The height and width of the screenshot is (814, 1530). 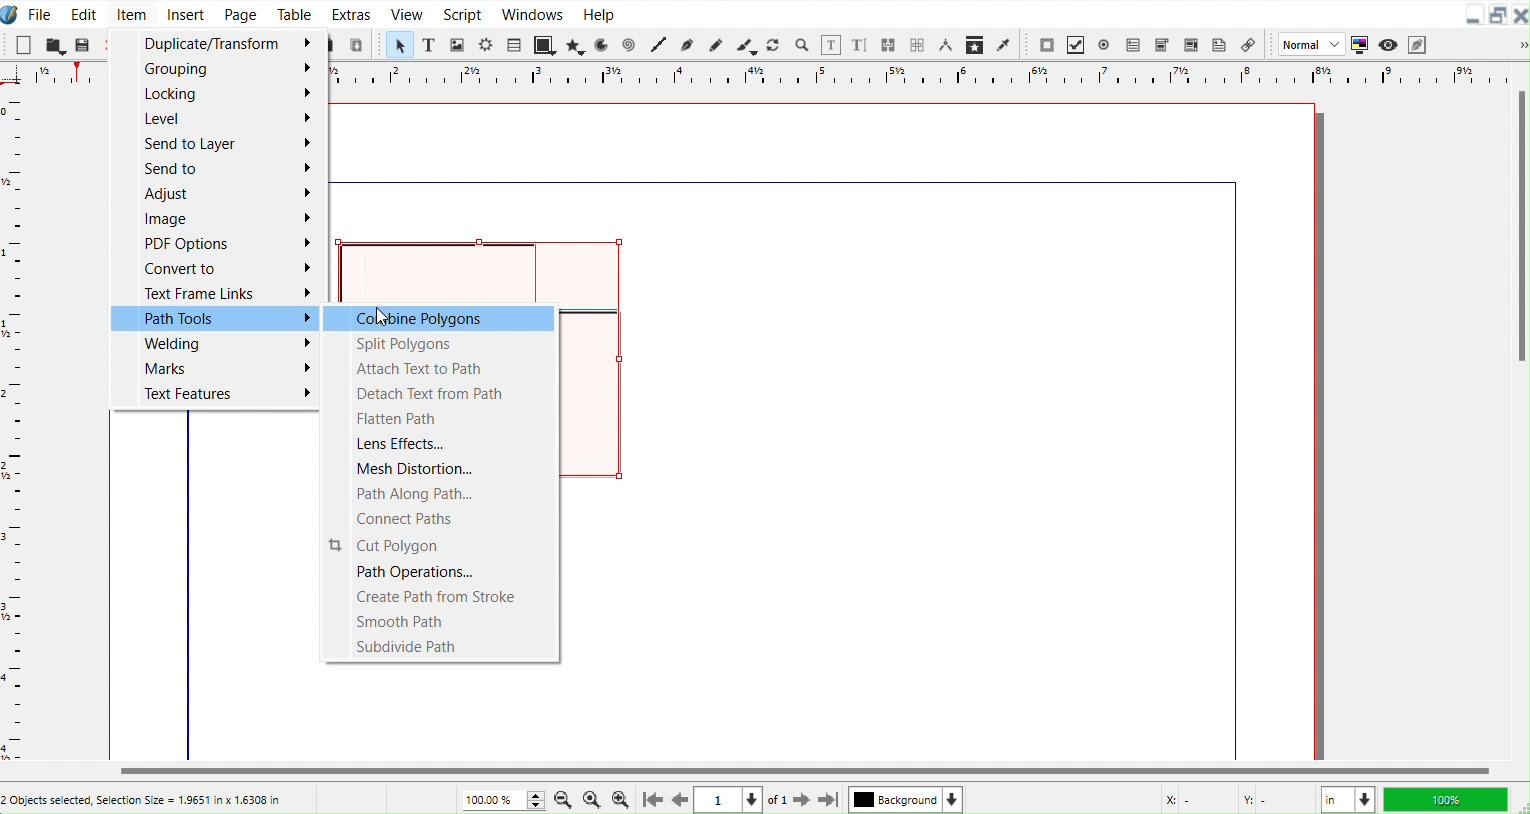 I want to click on Go to last Page, so click(x=830, y=802).